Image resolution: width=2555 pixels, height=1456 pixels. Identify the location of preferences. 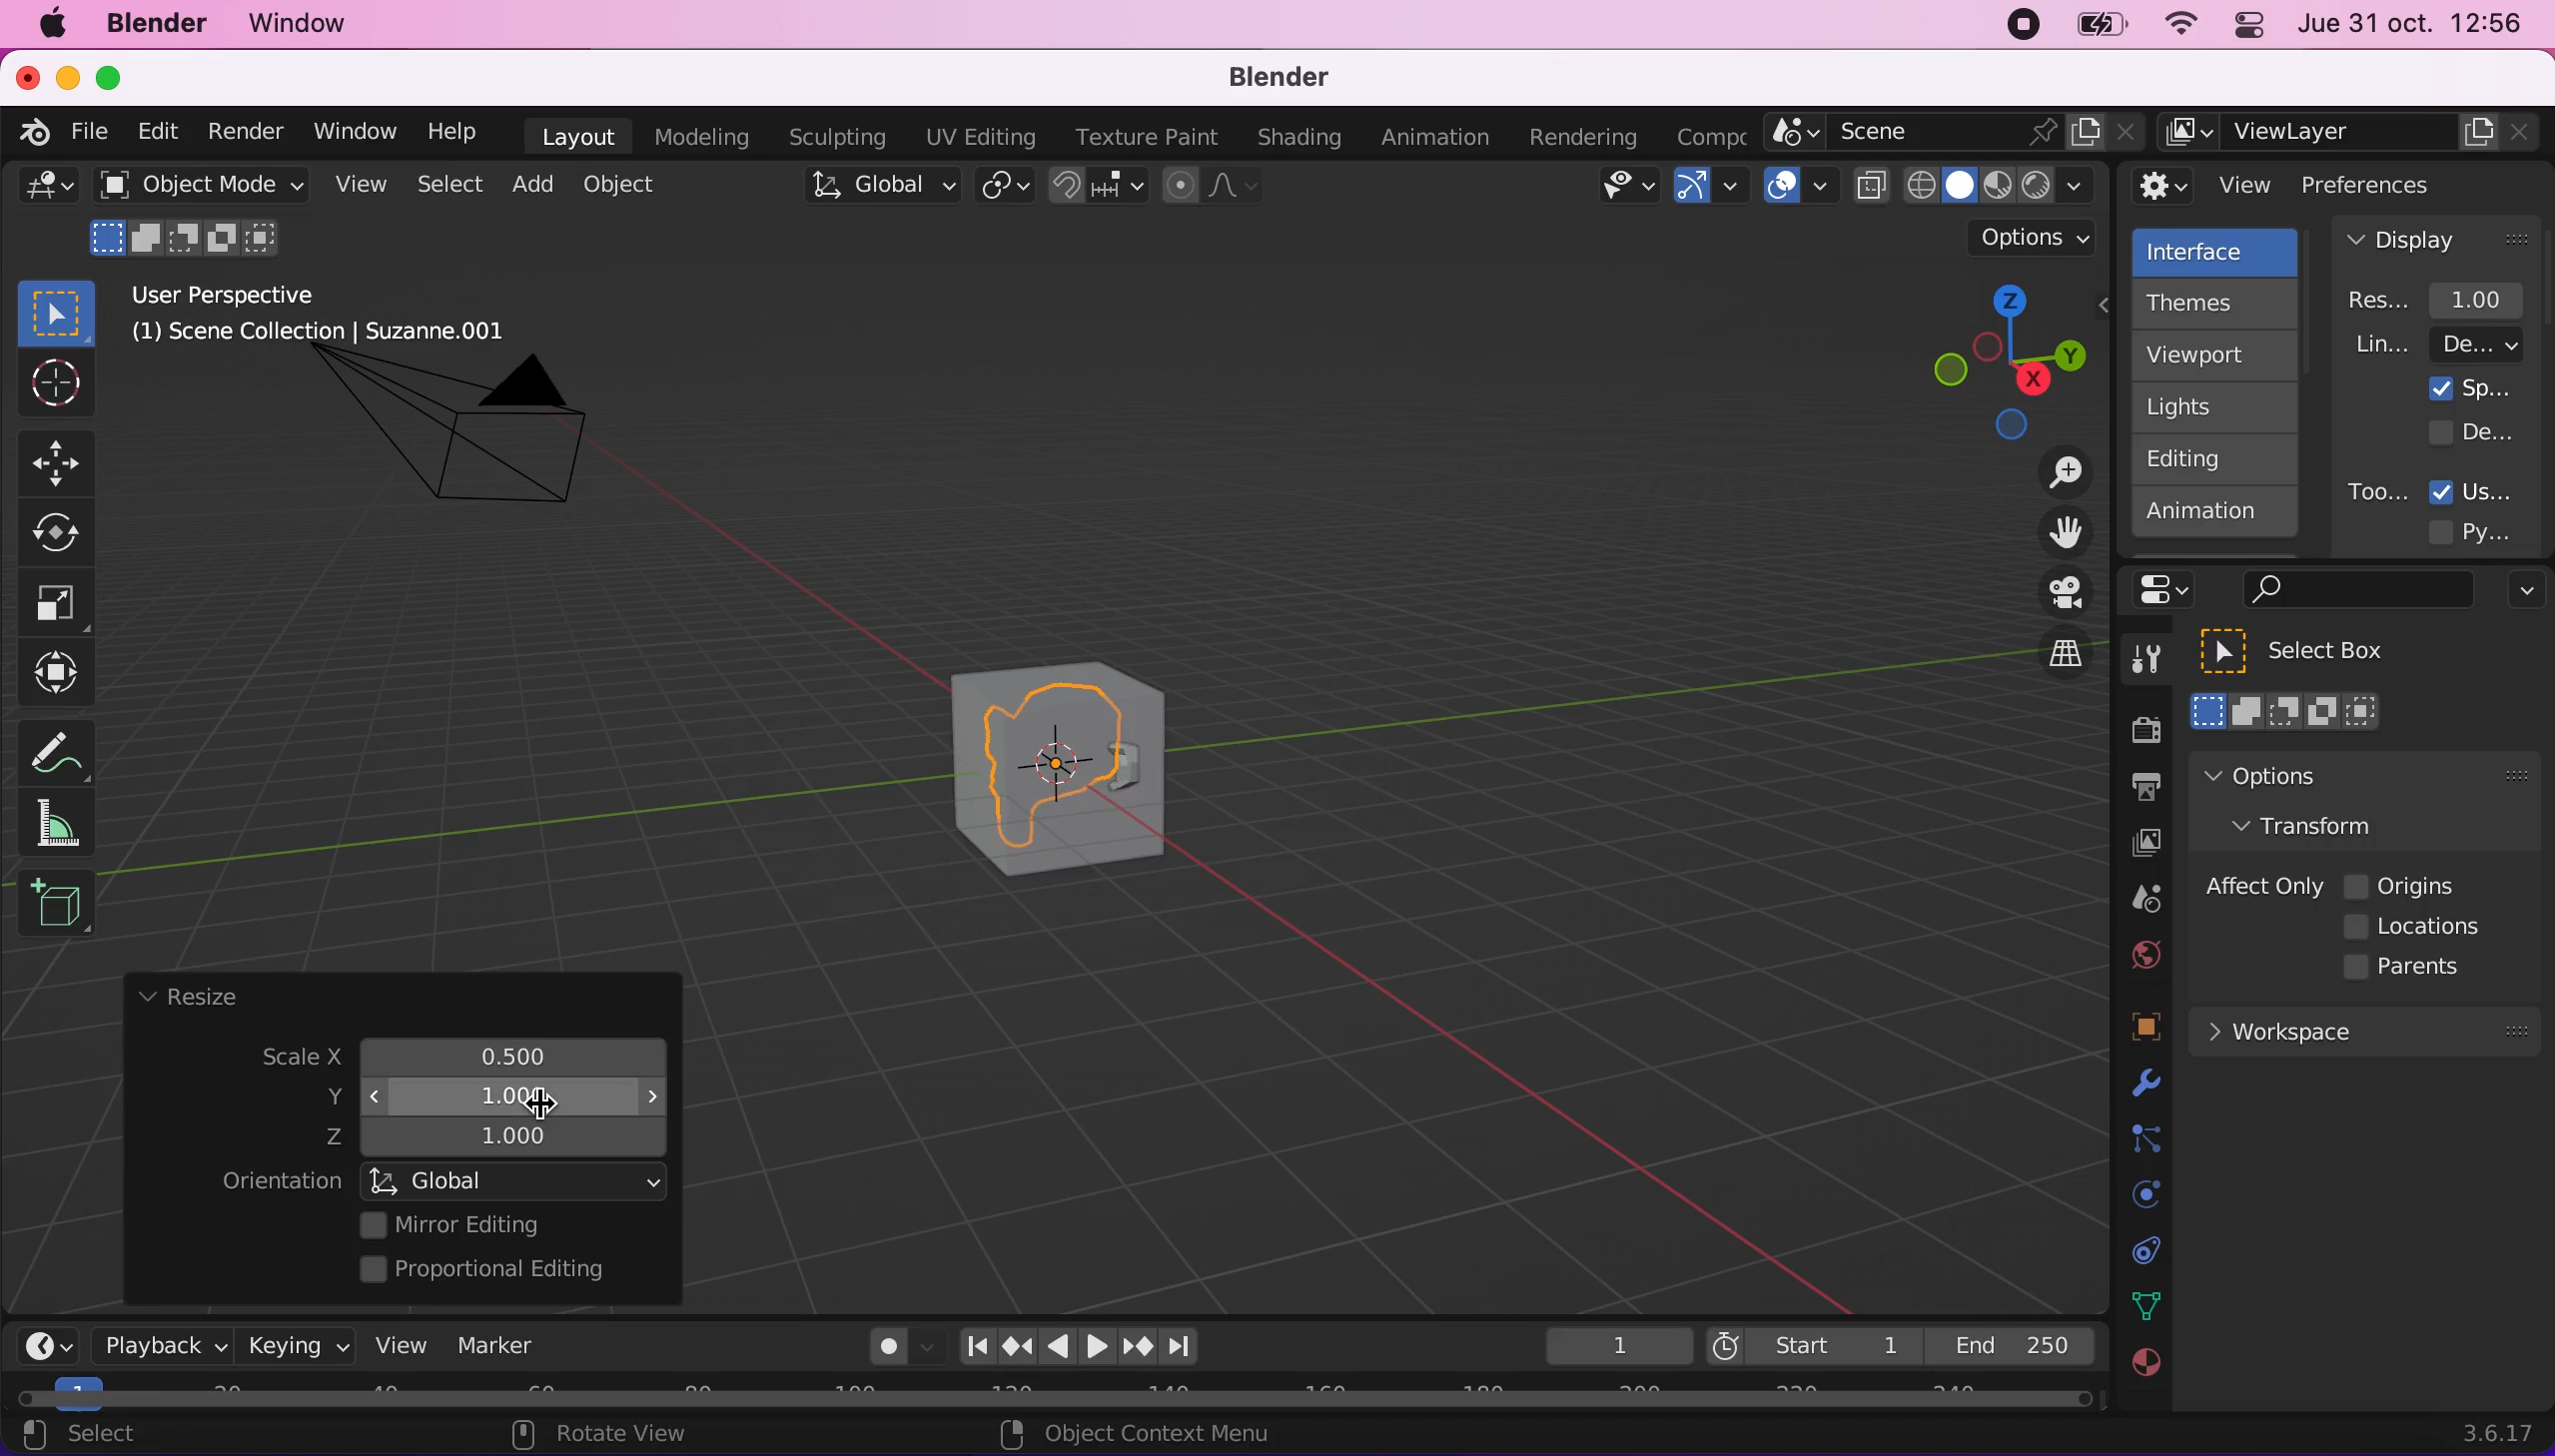
(2400, 184).